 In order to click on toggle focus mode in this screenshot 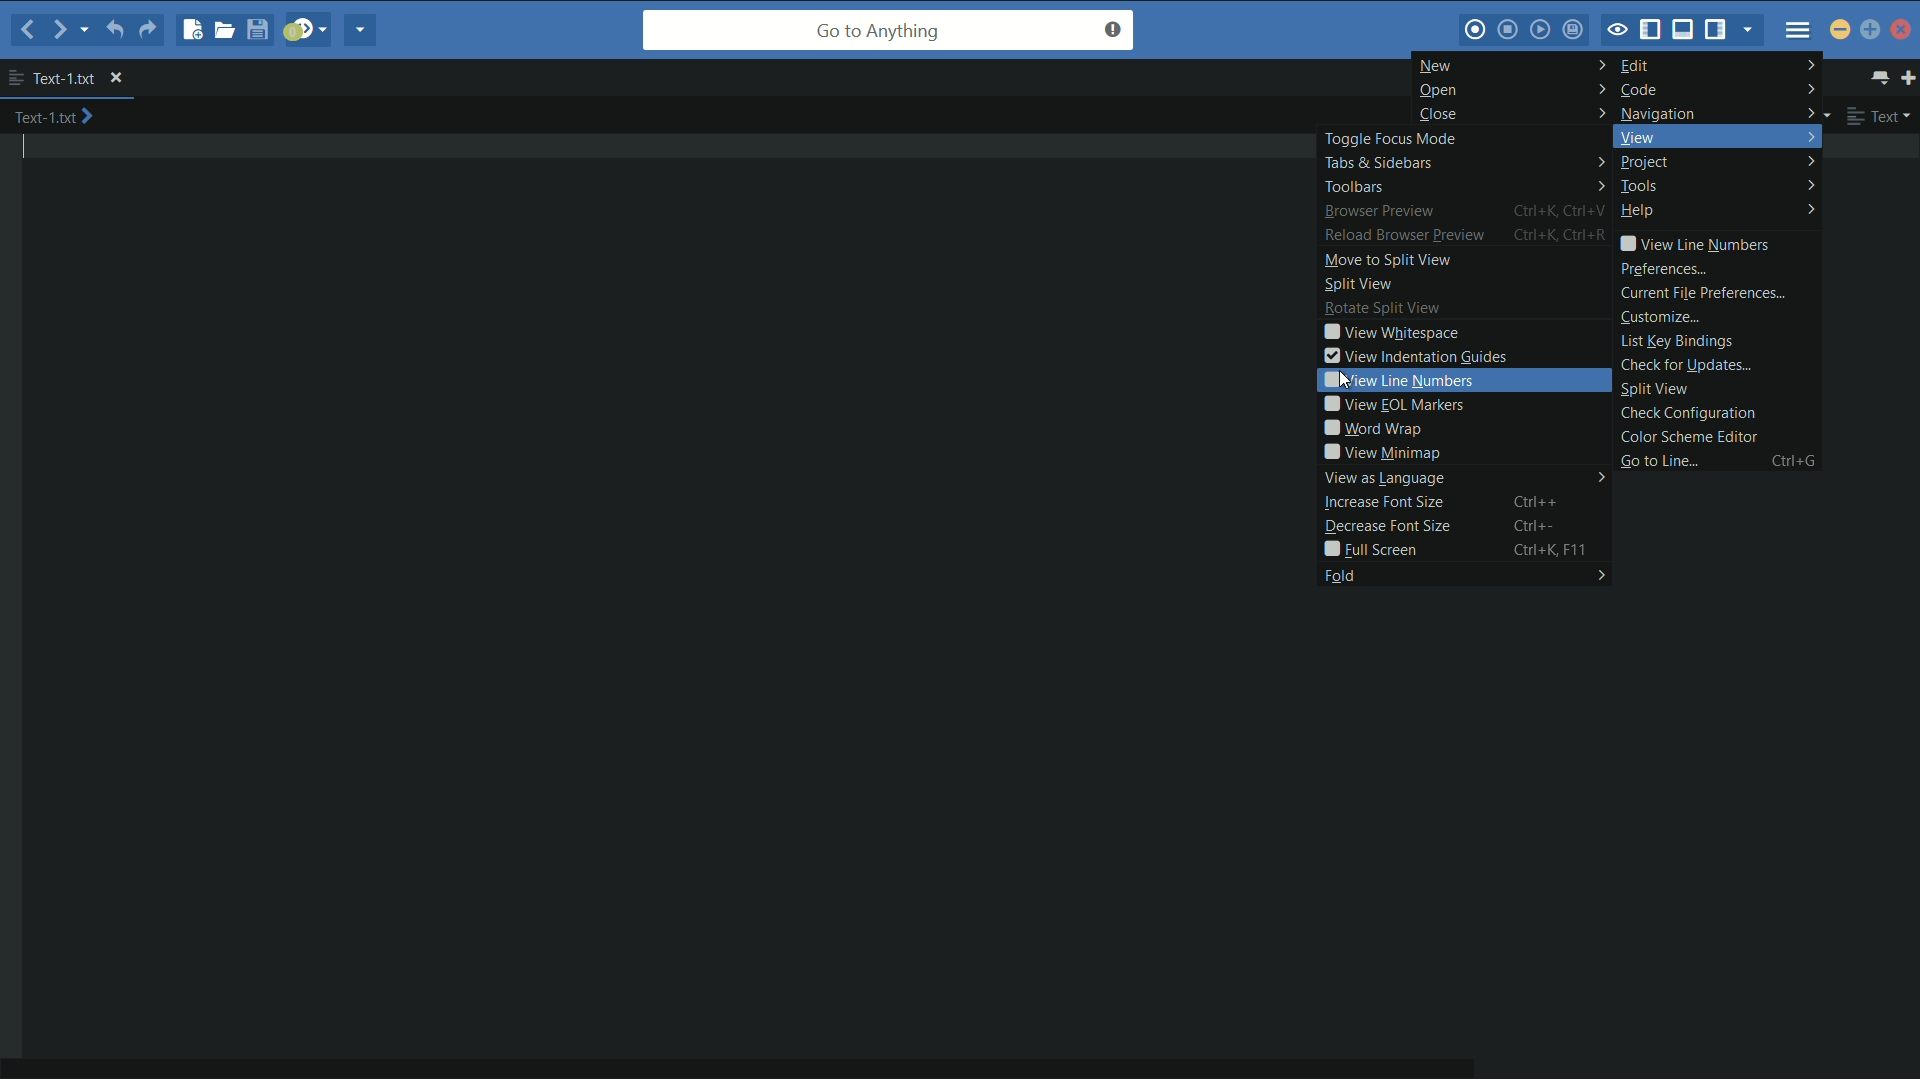, I will do `click(1617, 30)`.